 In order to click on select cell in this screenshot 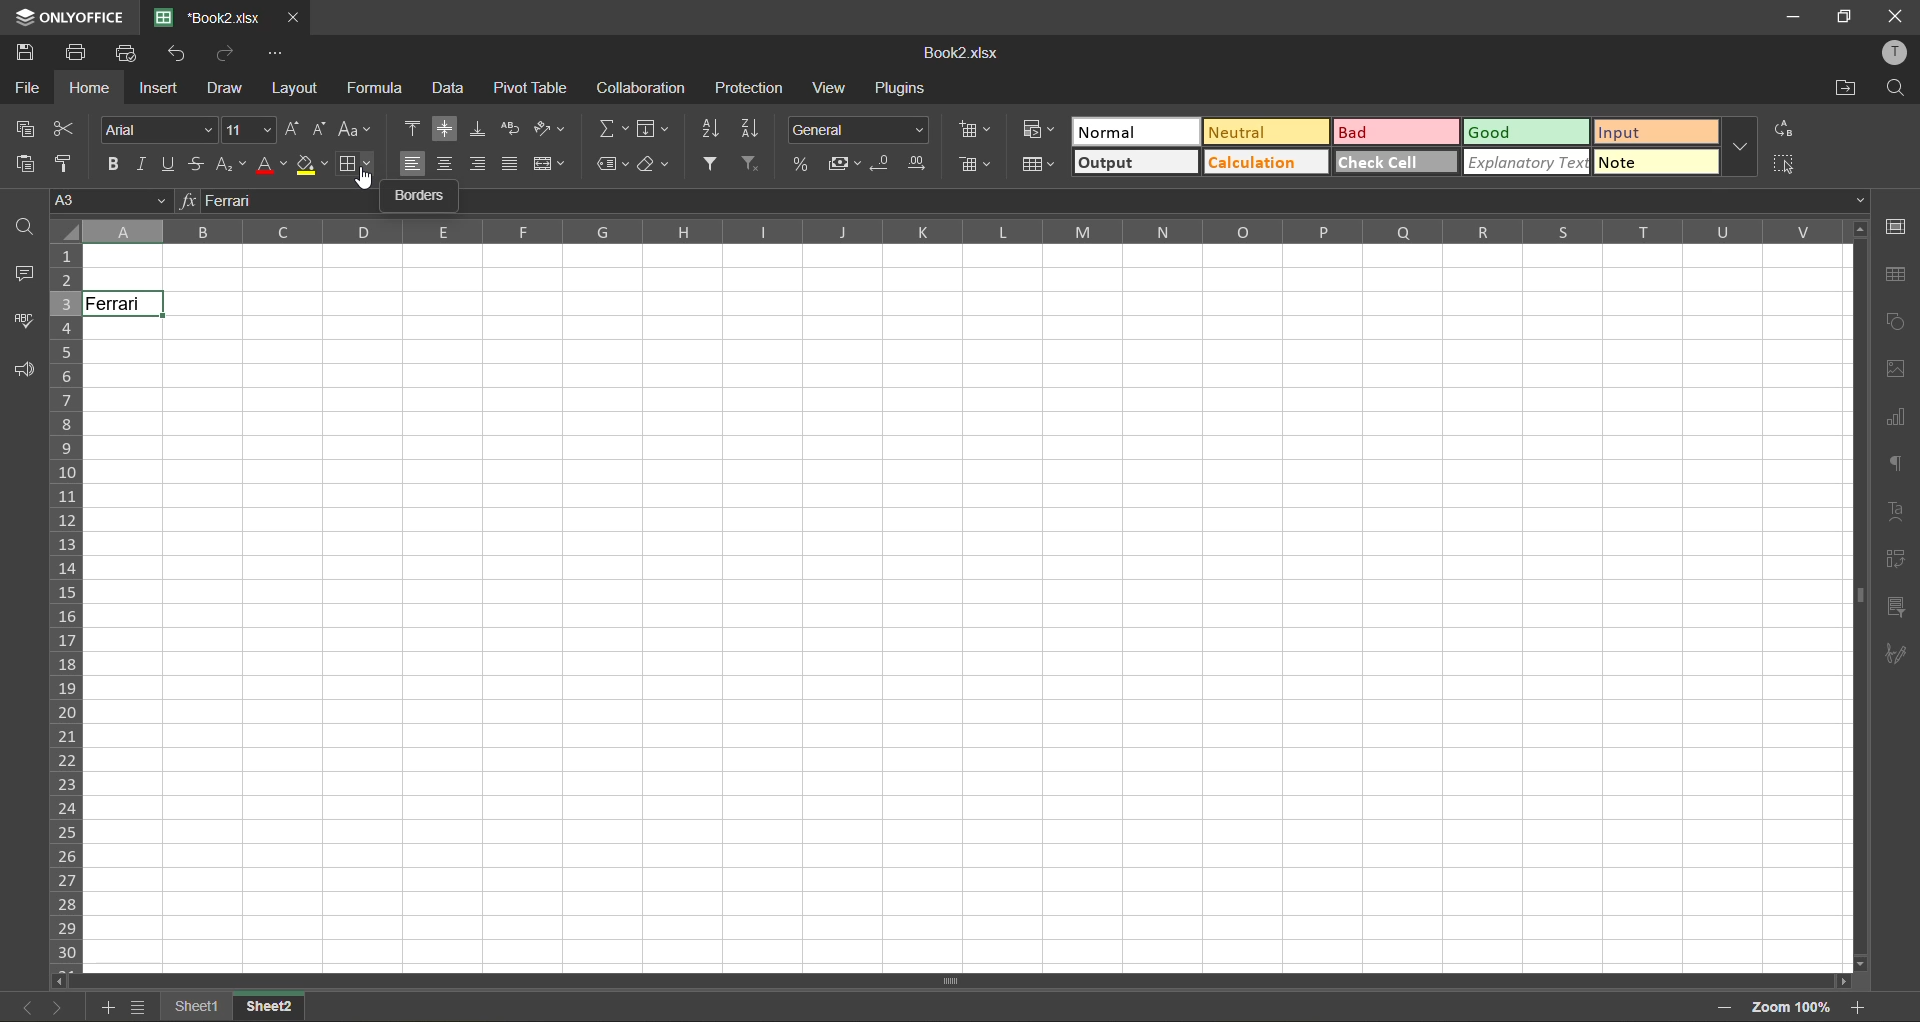, I will do `click(1787, 161)`.